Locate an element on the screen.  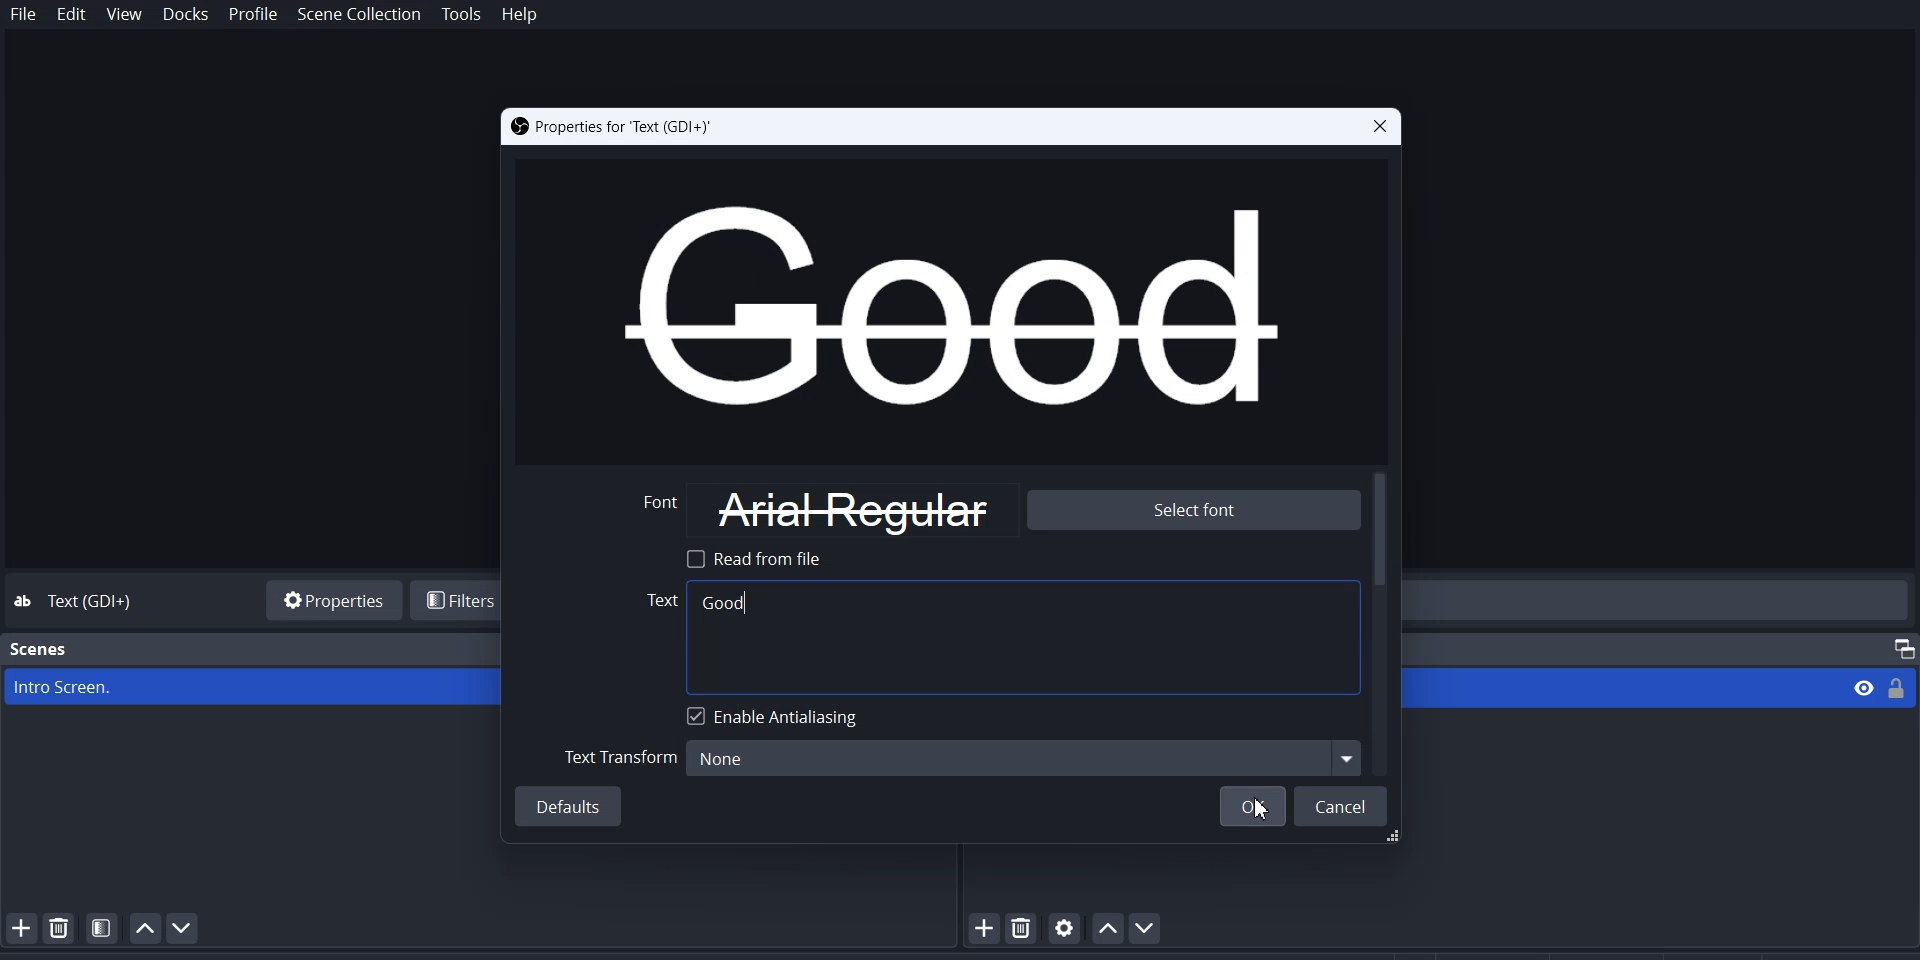
OK is located at coordinates (1251, 808).